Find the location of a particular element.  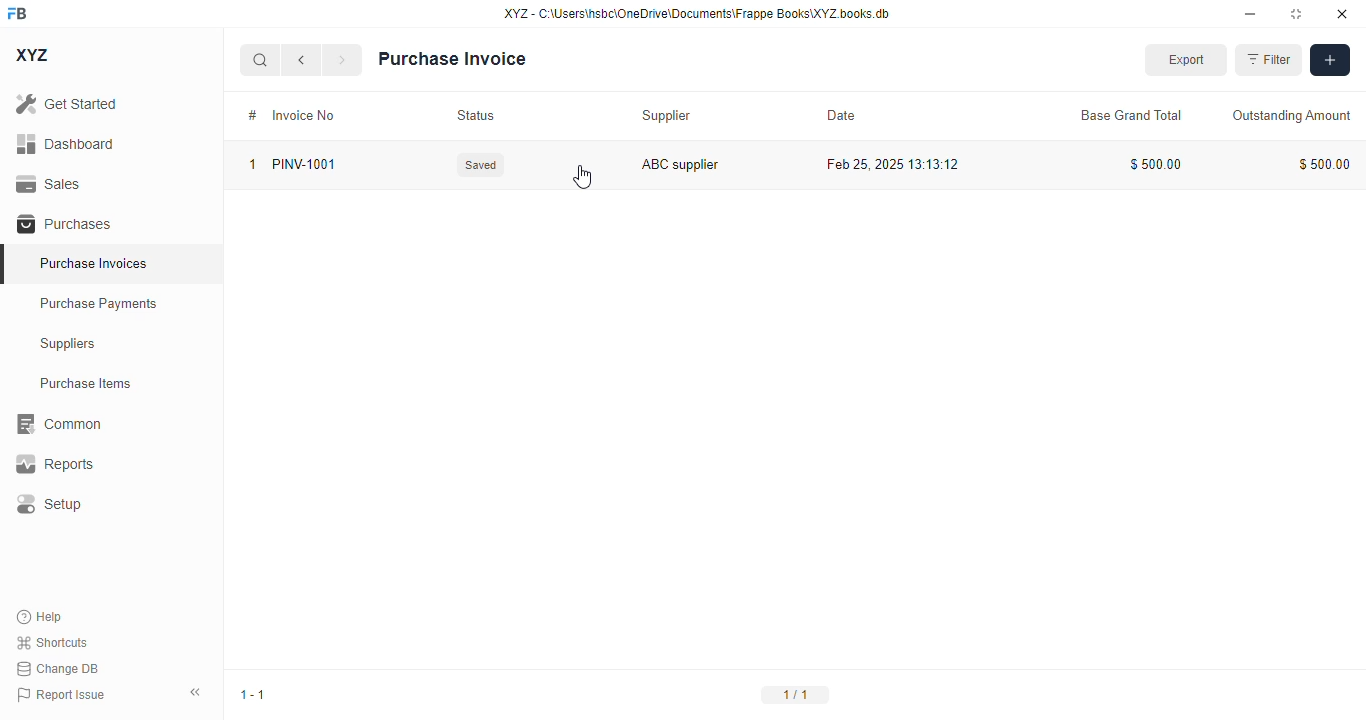

$500.00 is located at coordinates (1324, 164).